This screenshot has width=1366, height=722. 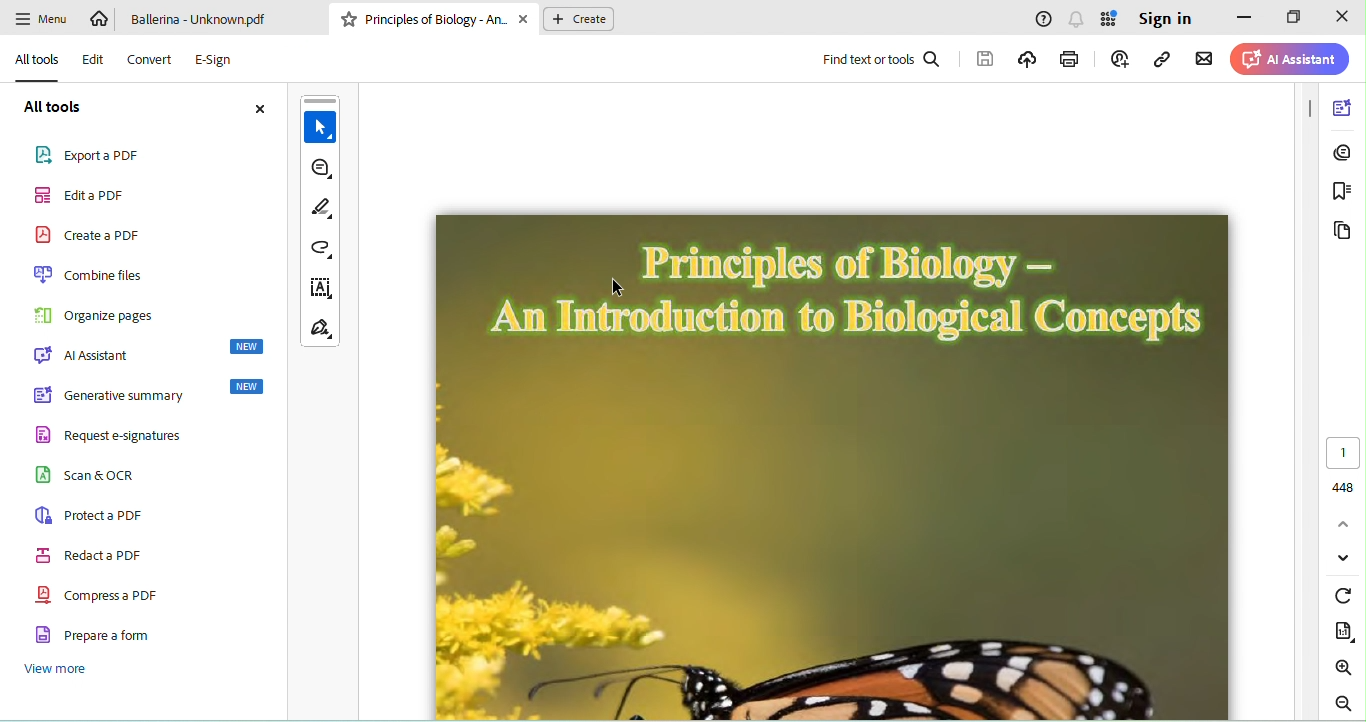 I want to click on go to a specific bookmark, so click(x=1344, y=192).